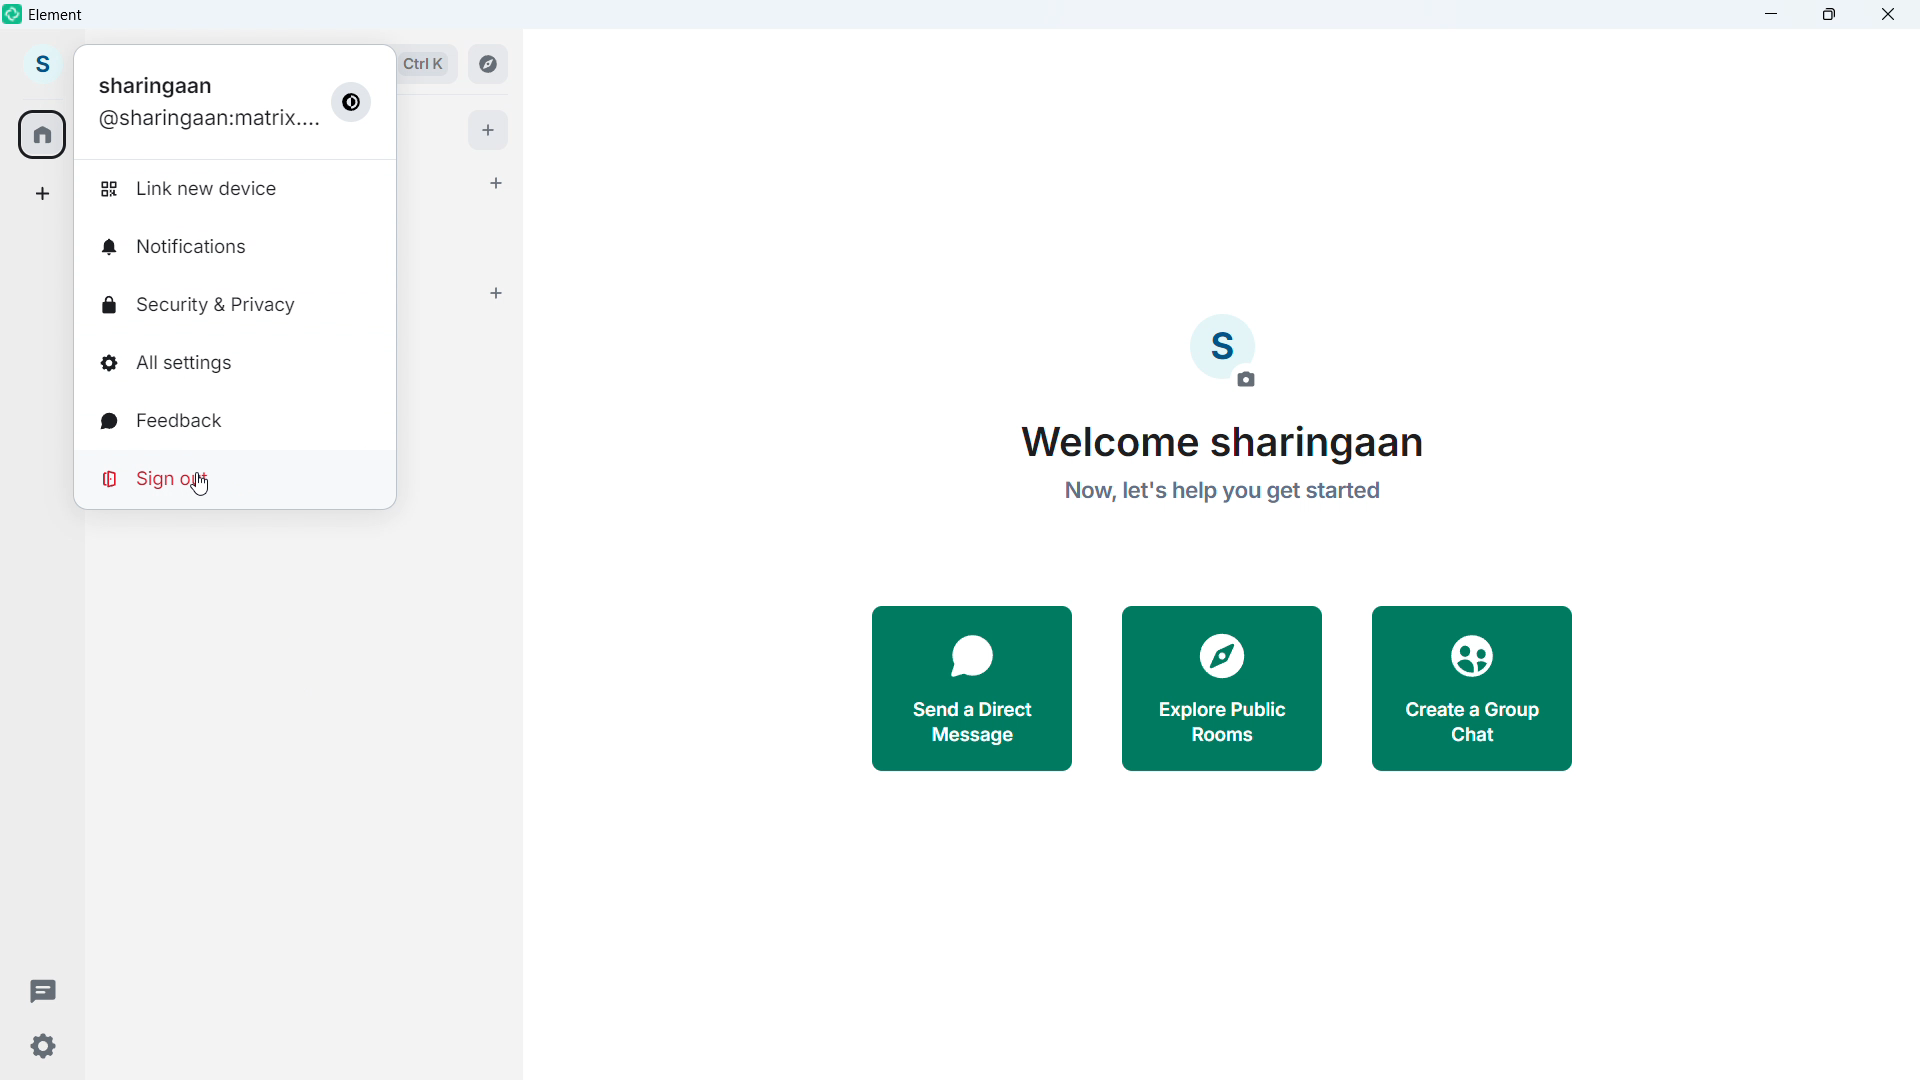  What do you see at coordinates (1223, 352) in the screenshot?
I see `Account image` at bounding box center [1223, 352].